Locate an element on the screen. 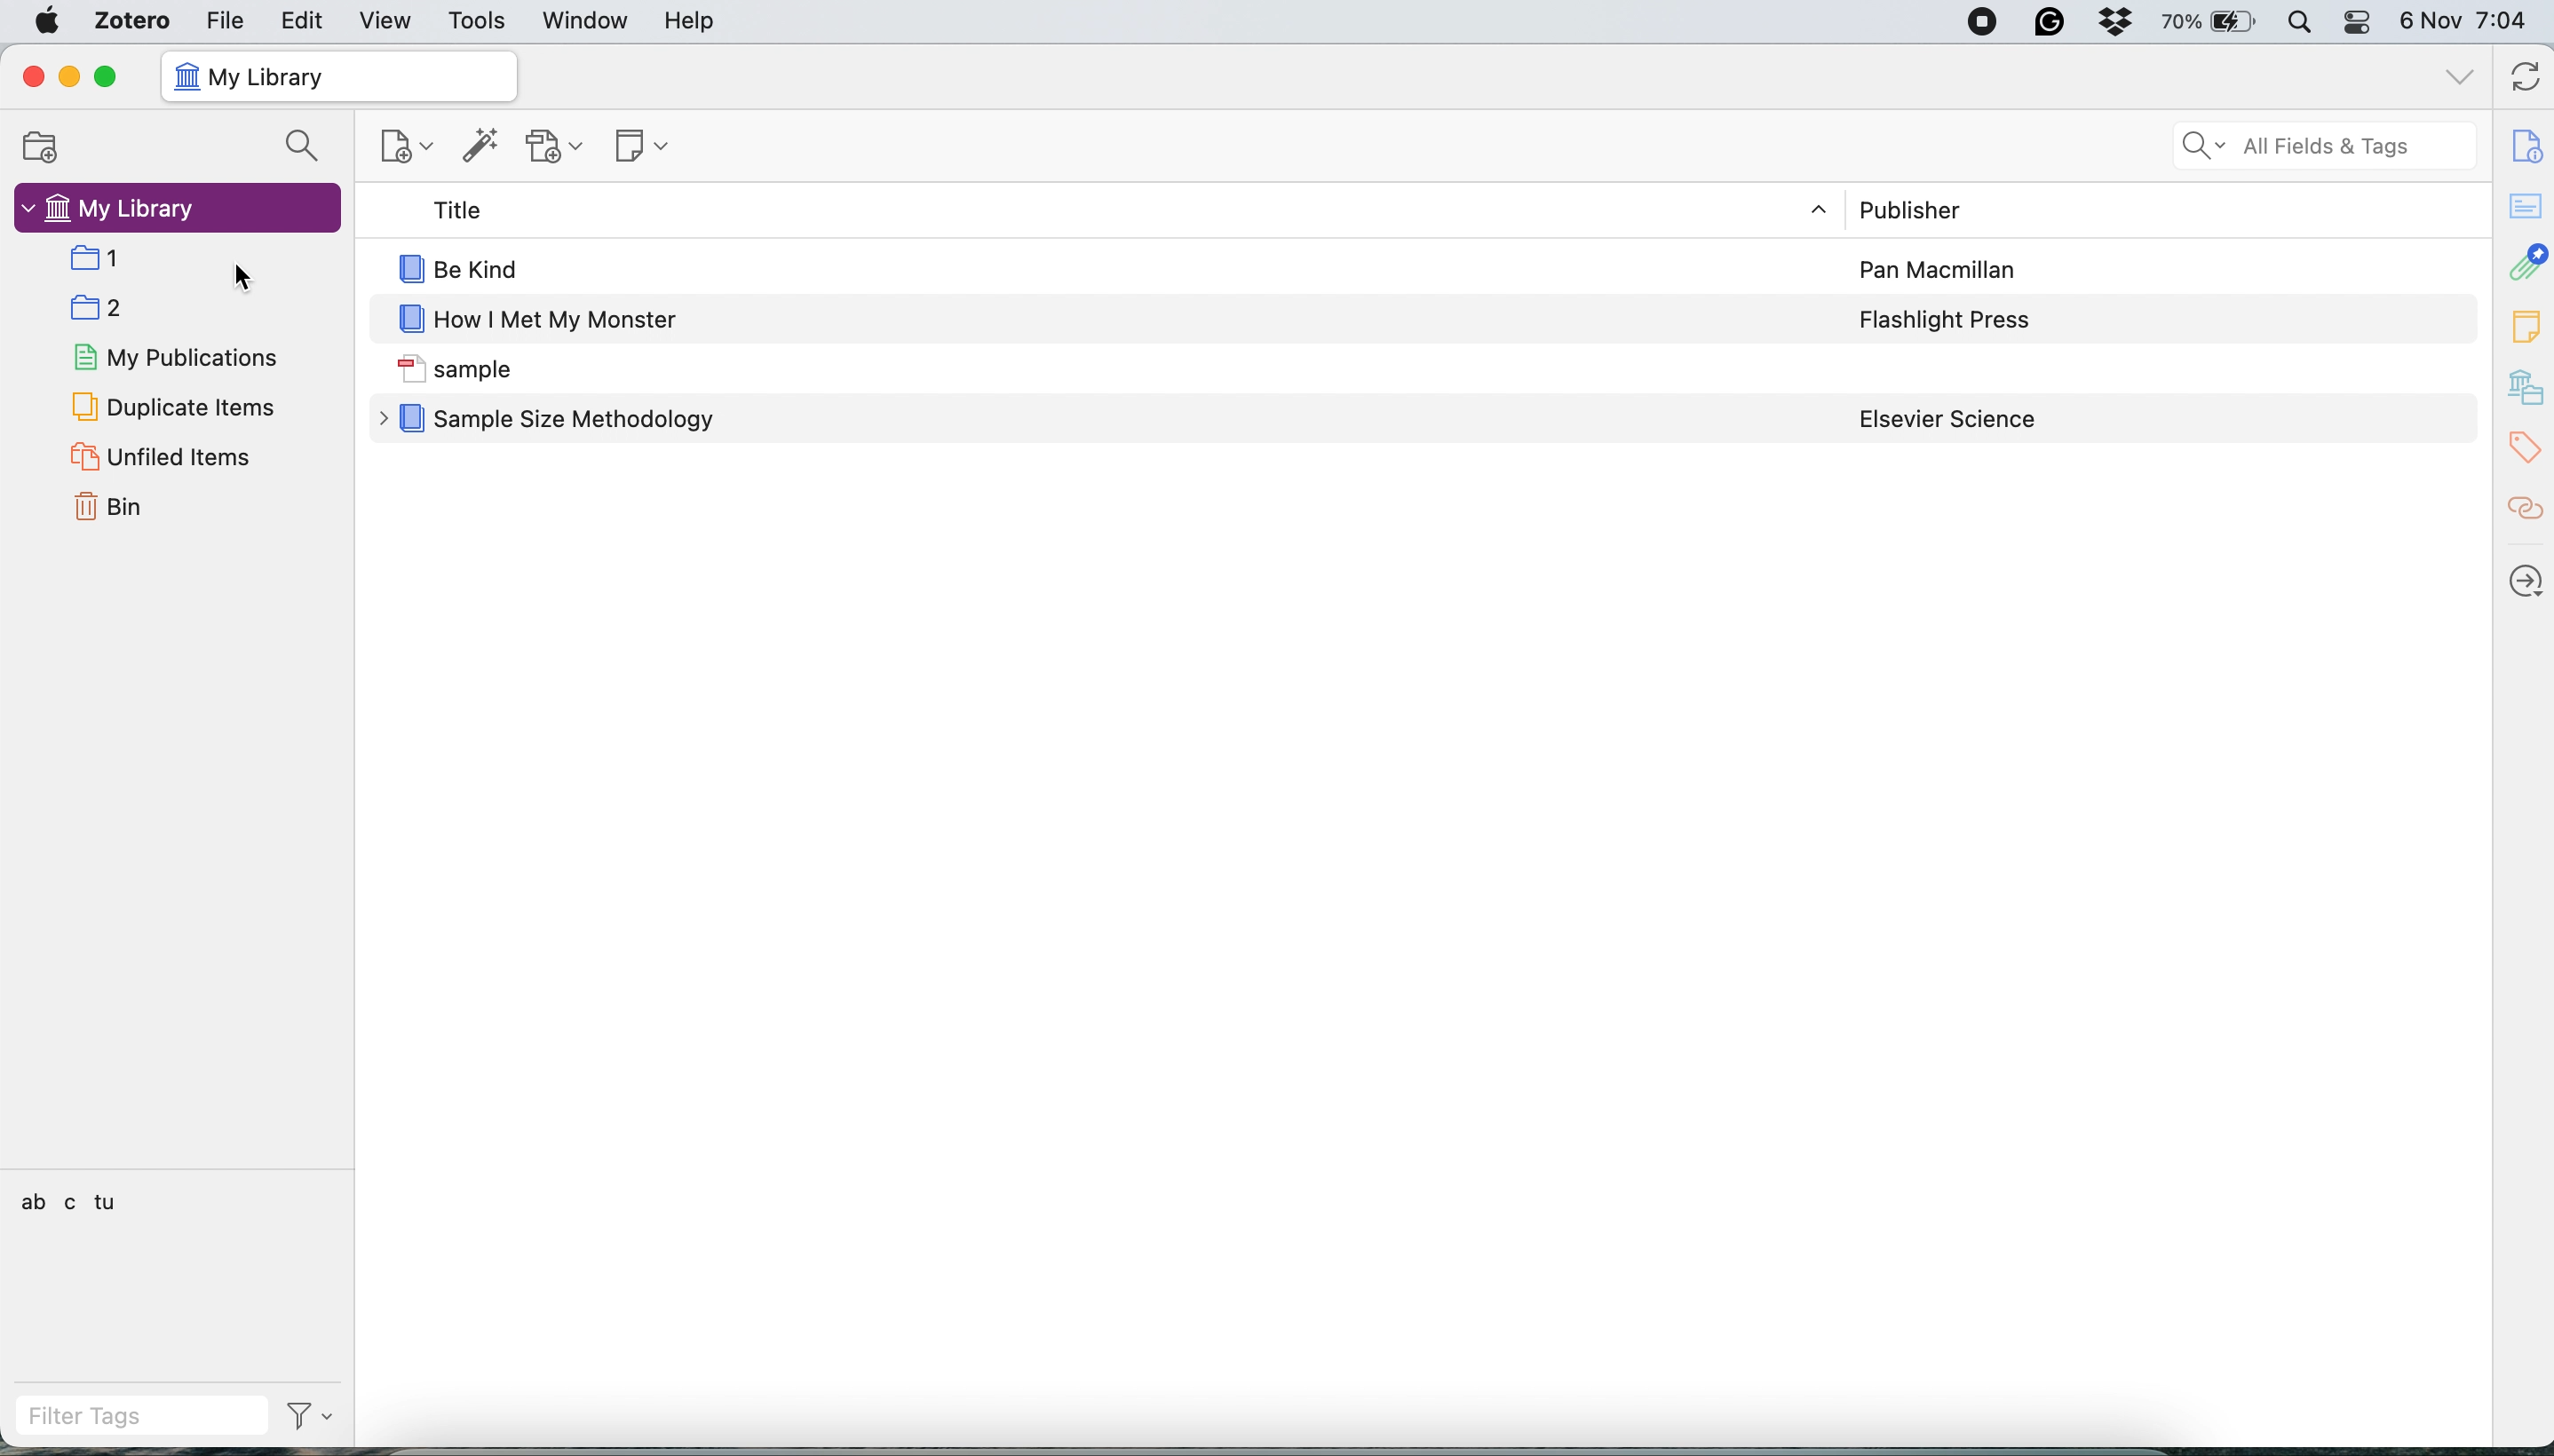 The image size is (2554, 1456). library and collections is located at coordinates (2524, 388).